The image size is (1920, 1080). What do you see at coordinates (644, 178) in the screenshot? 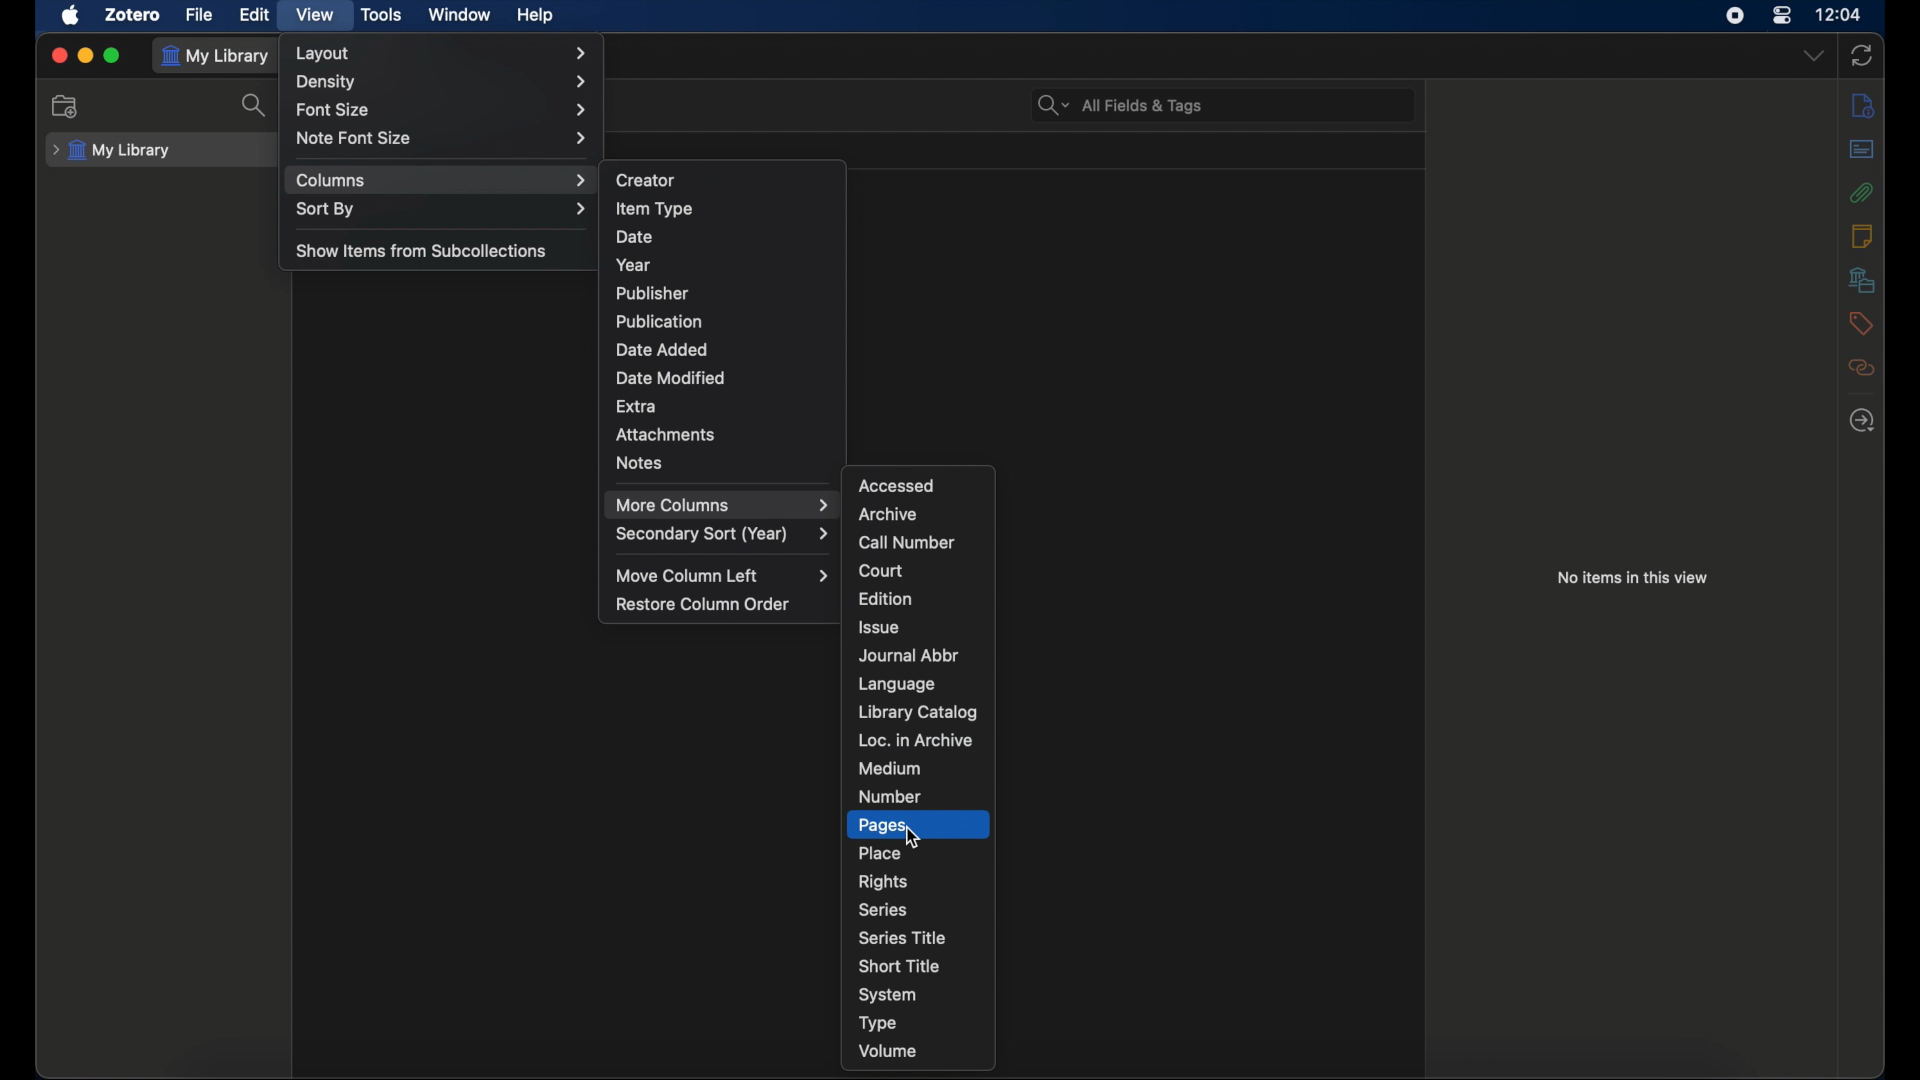
I see `creator` at bounding box center [644, 178].